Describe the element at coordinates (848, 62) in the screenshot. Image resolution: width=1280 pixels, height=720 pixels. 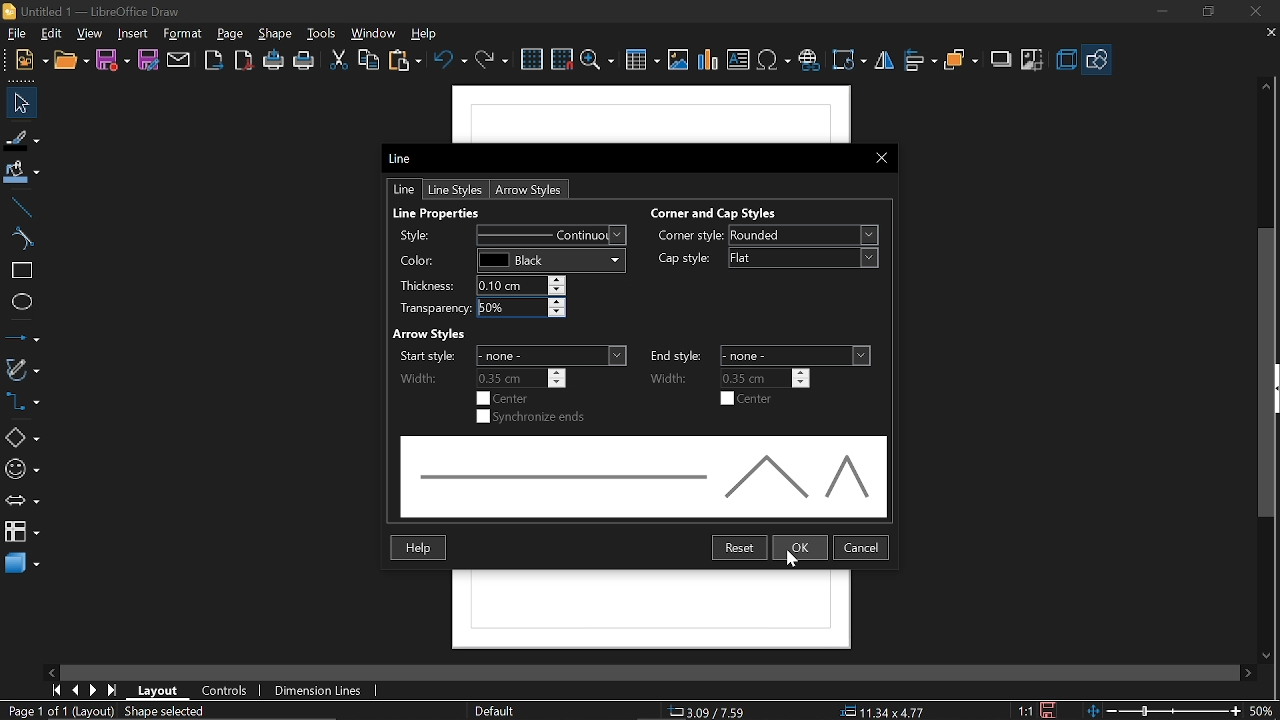
I see `Transformation` at that location.